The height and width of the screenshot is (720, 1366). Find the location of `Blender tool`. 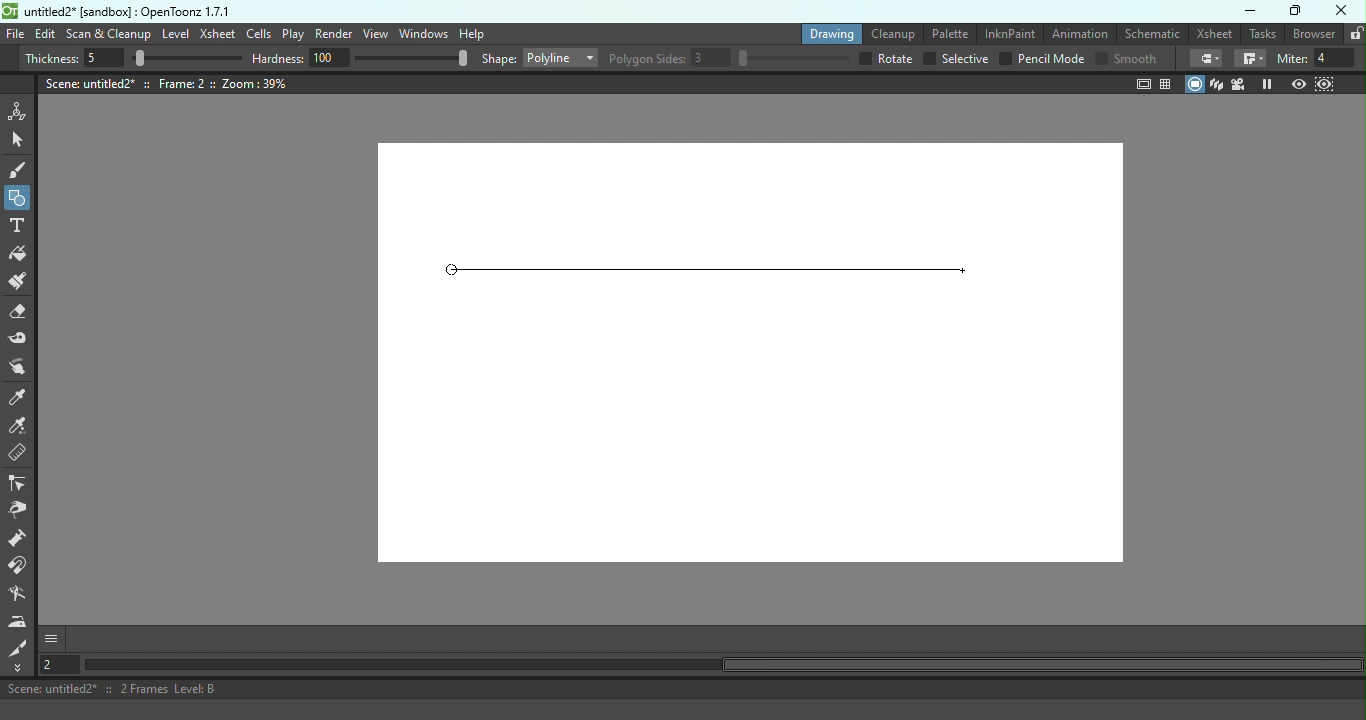

Blender tool is located at coordinates (21, 596).